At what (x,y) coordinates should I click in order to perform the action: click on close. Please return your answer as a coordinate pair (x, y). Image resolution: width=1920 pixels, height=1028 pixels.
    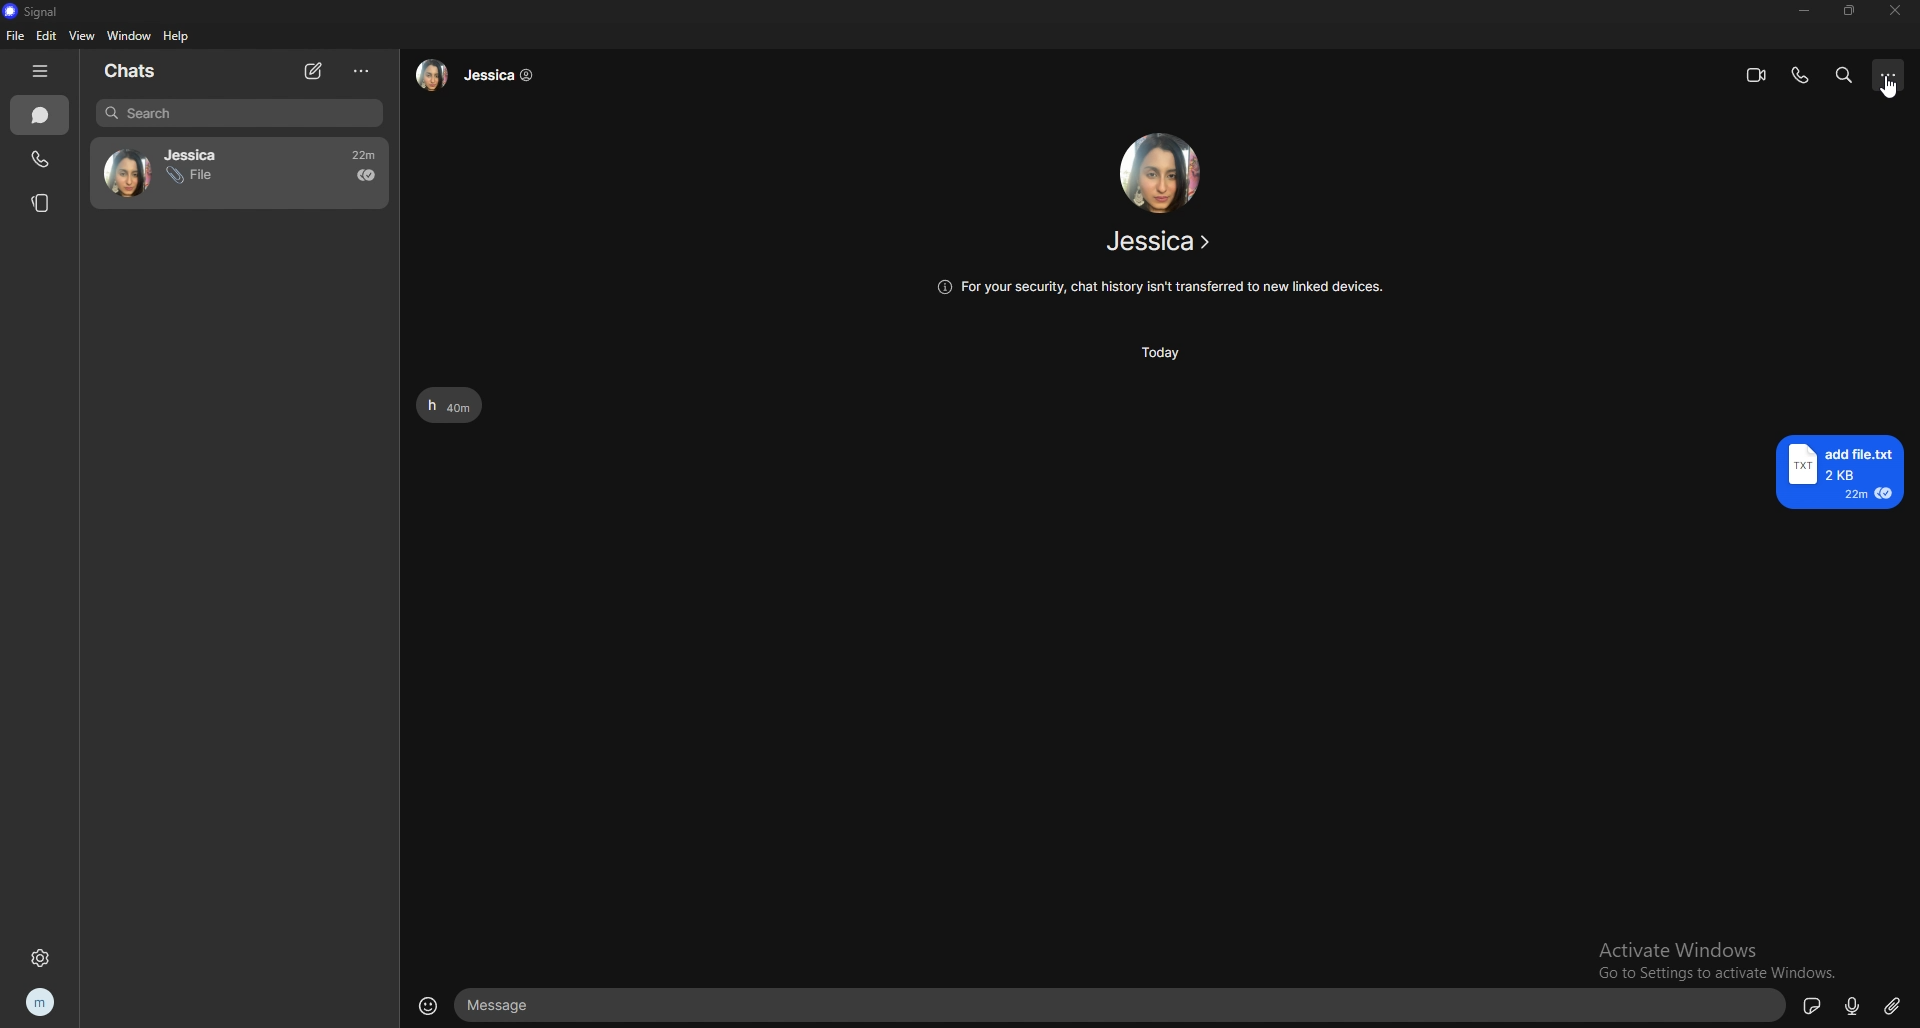
    Looking at the image, I should click on (1894, 12).